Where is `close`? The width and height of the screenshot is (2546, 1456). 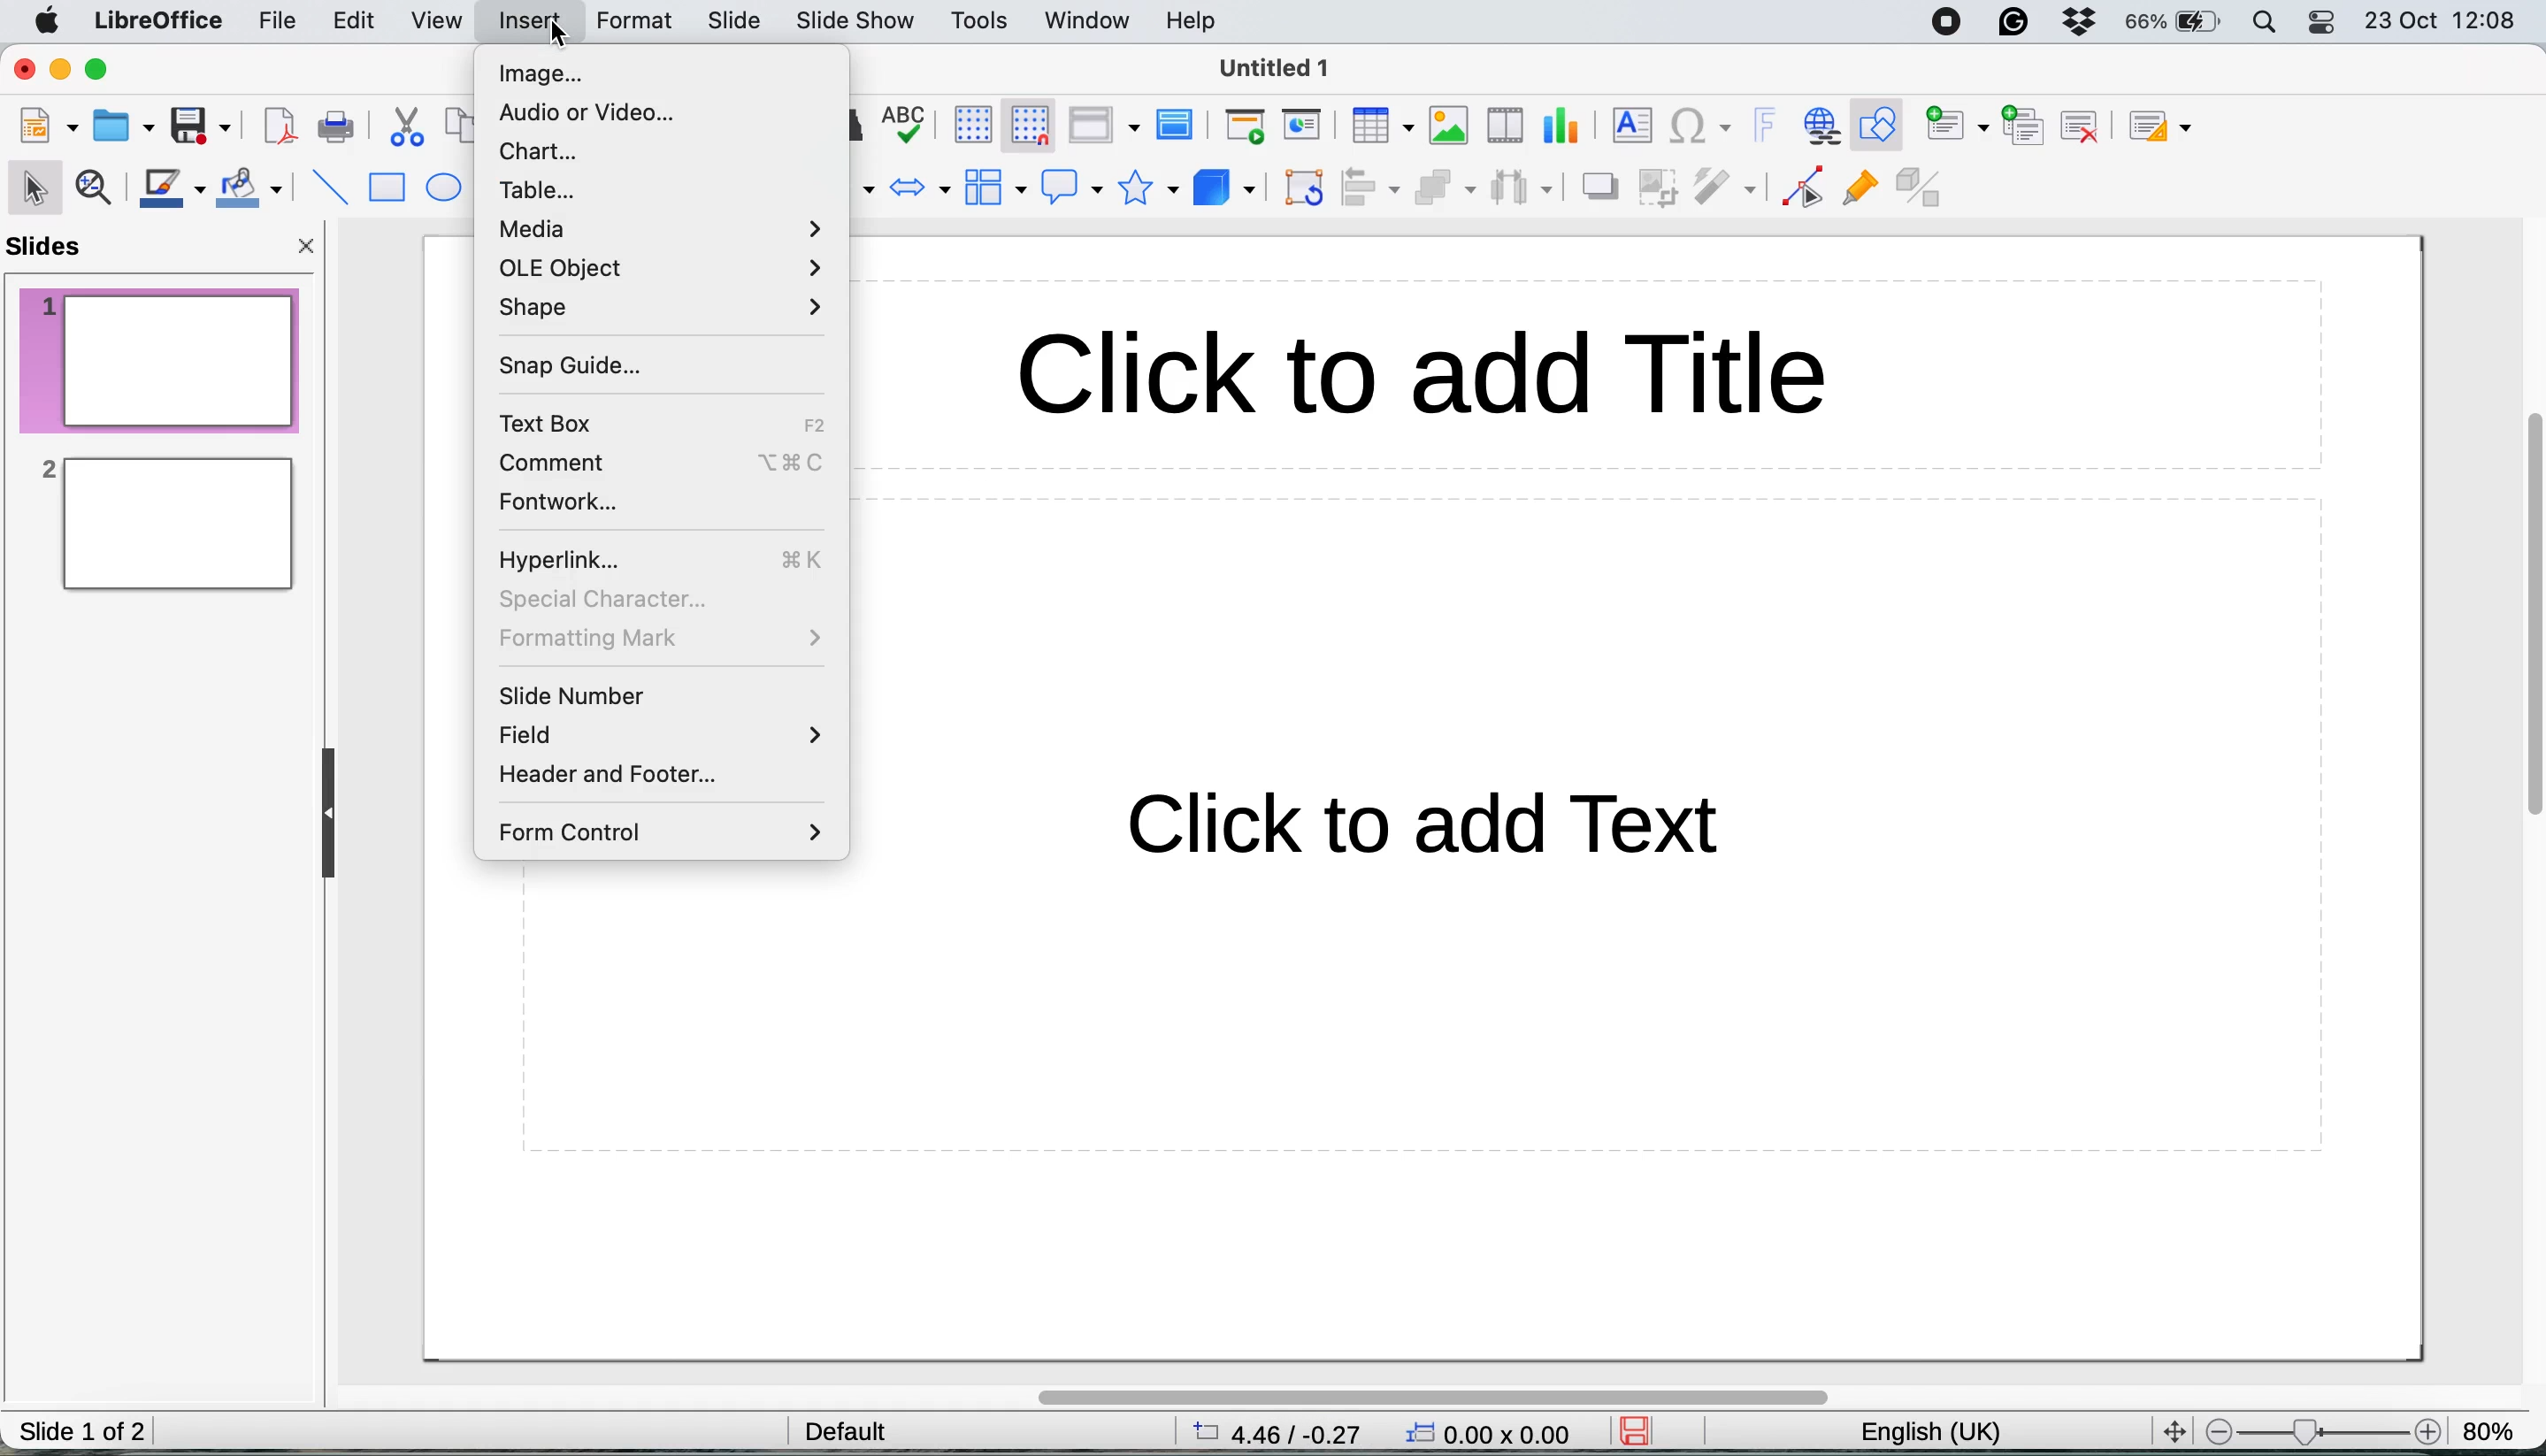
close is located at coordinates (309, 251).